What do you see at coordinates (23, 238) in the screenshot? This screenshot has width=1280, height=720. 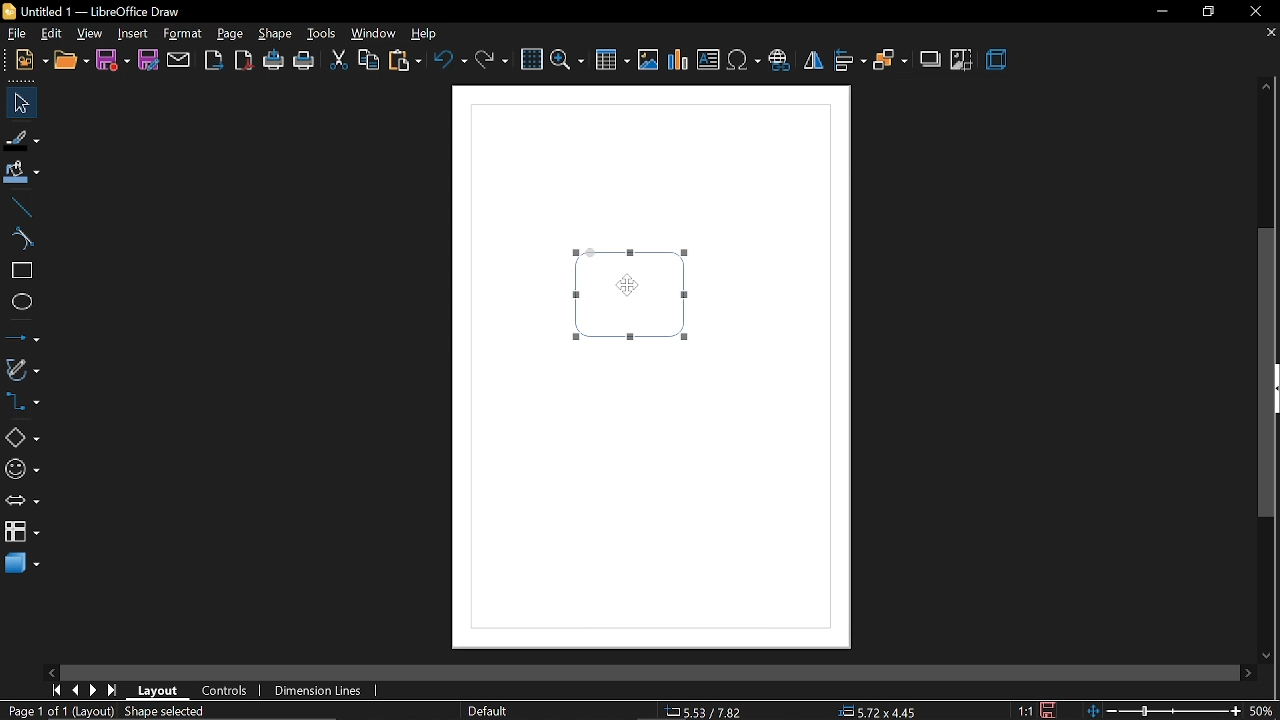 I see `curve` at bounding box center [23, 238].